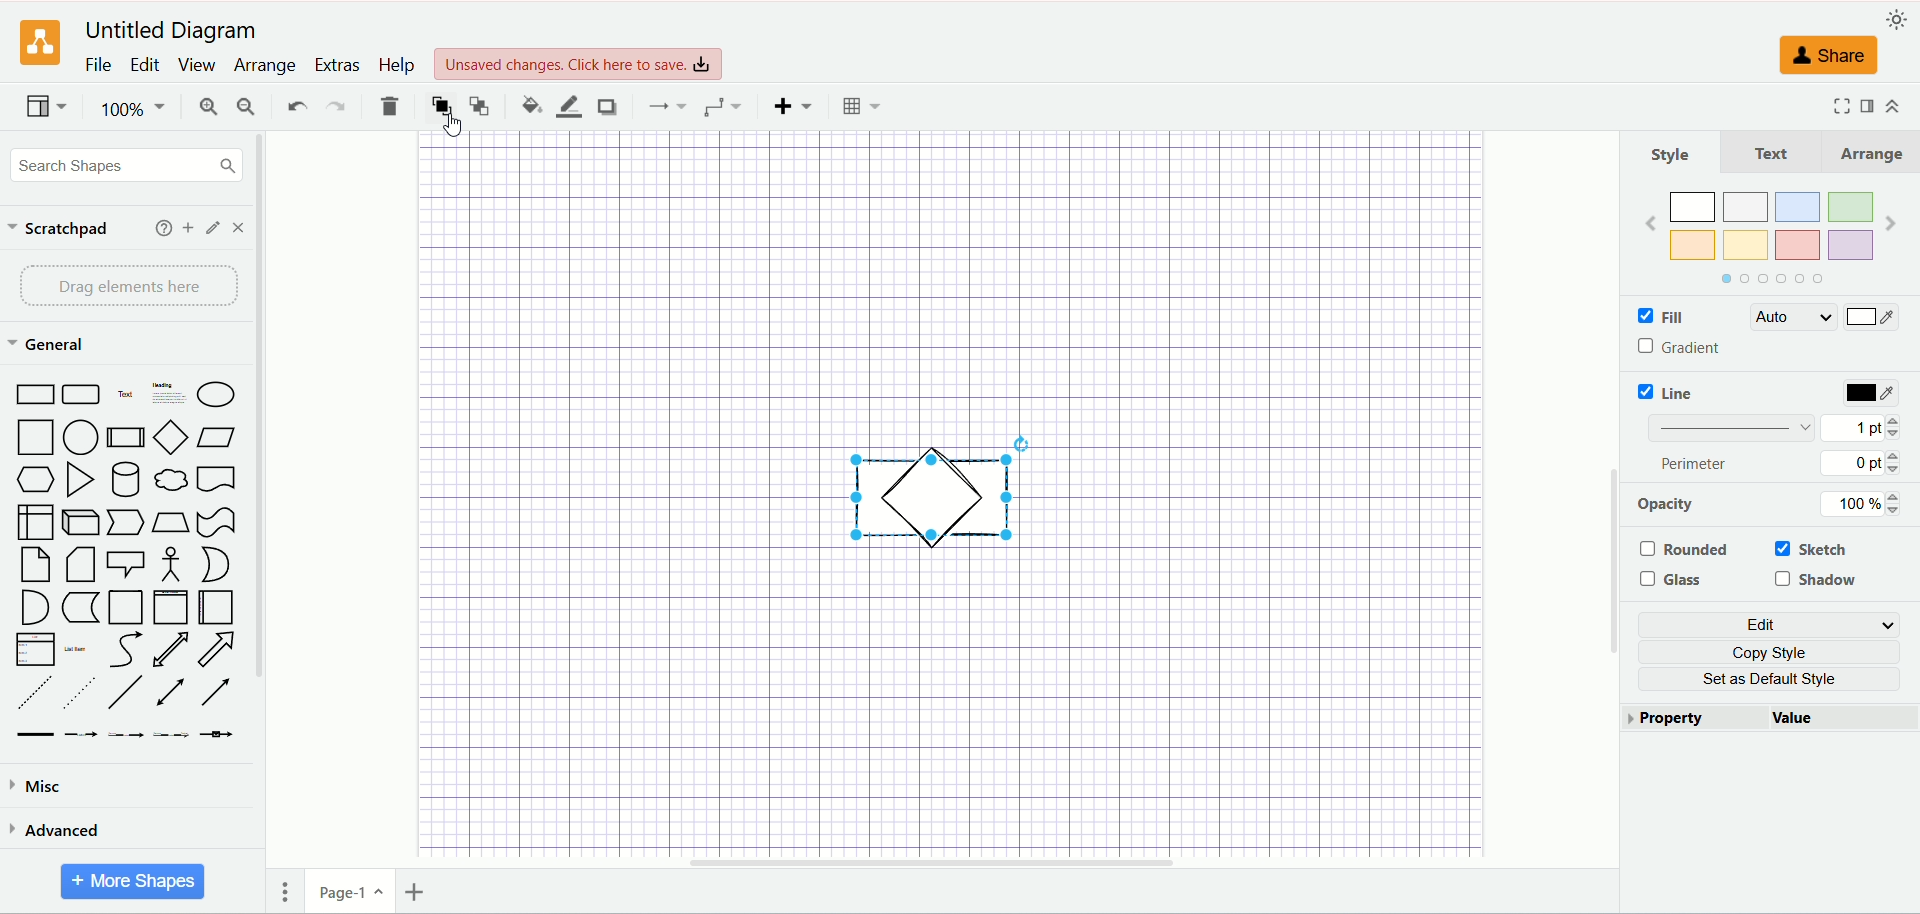  Describe the element at coordinates (126, 607) in the screenshot. I see `Container` at that location.